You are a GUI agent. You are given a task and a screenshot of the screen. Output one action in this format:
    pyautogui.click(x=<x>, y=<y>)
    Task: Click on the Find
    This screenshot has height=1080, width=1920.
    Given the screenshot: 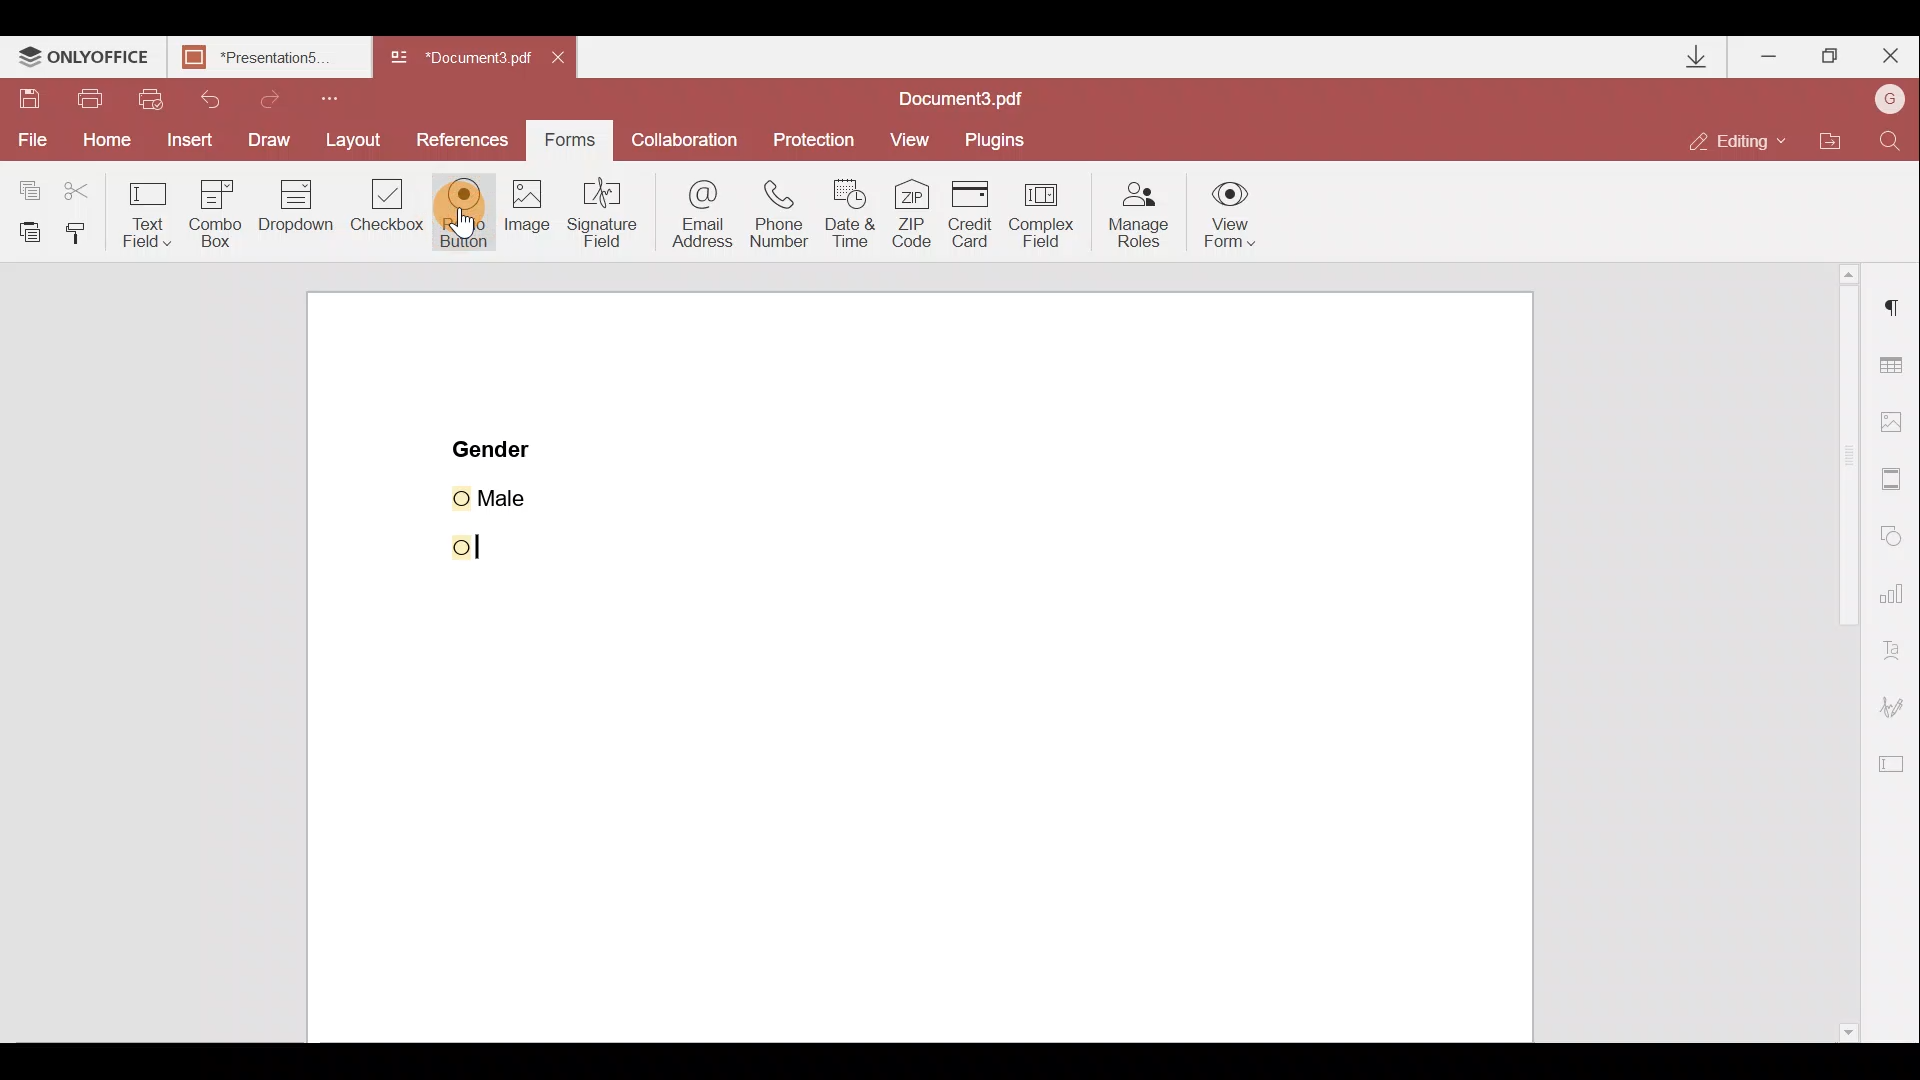 What is the action you would take?
    pyautogui.click(x=1891, y=137)
    